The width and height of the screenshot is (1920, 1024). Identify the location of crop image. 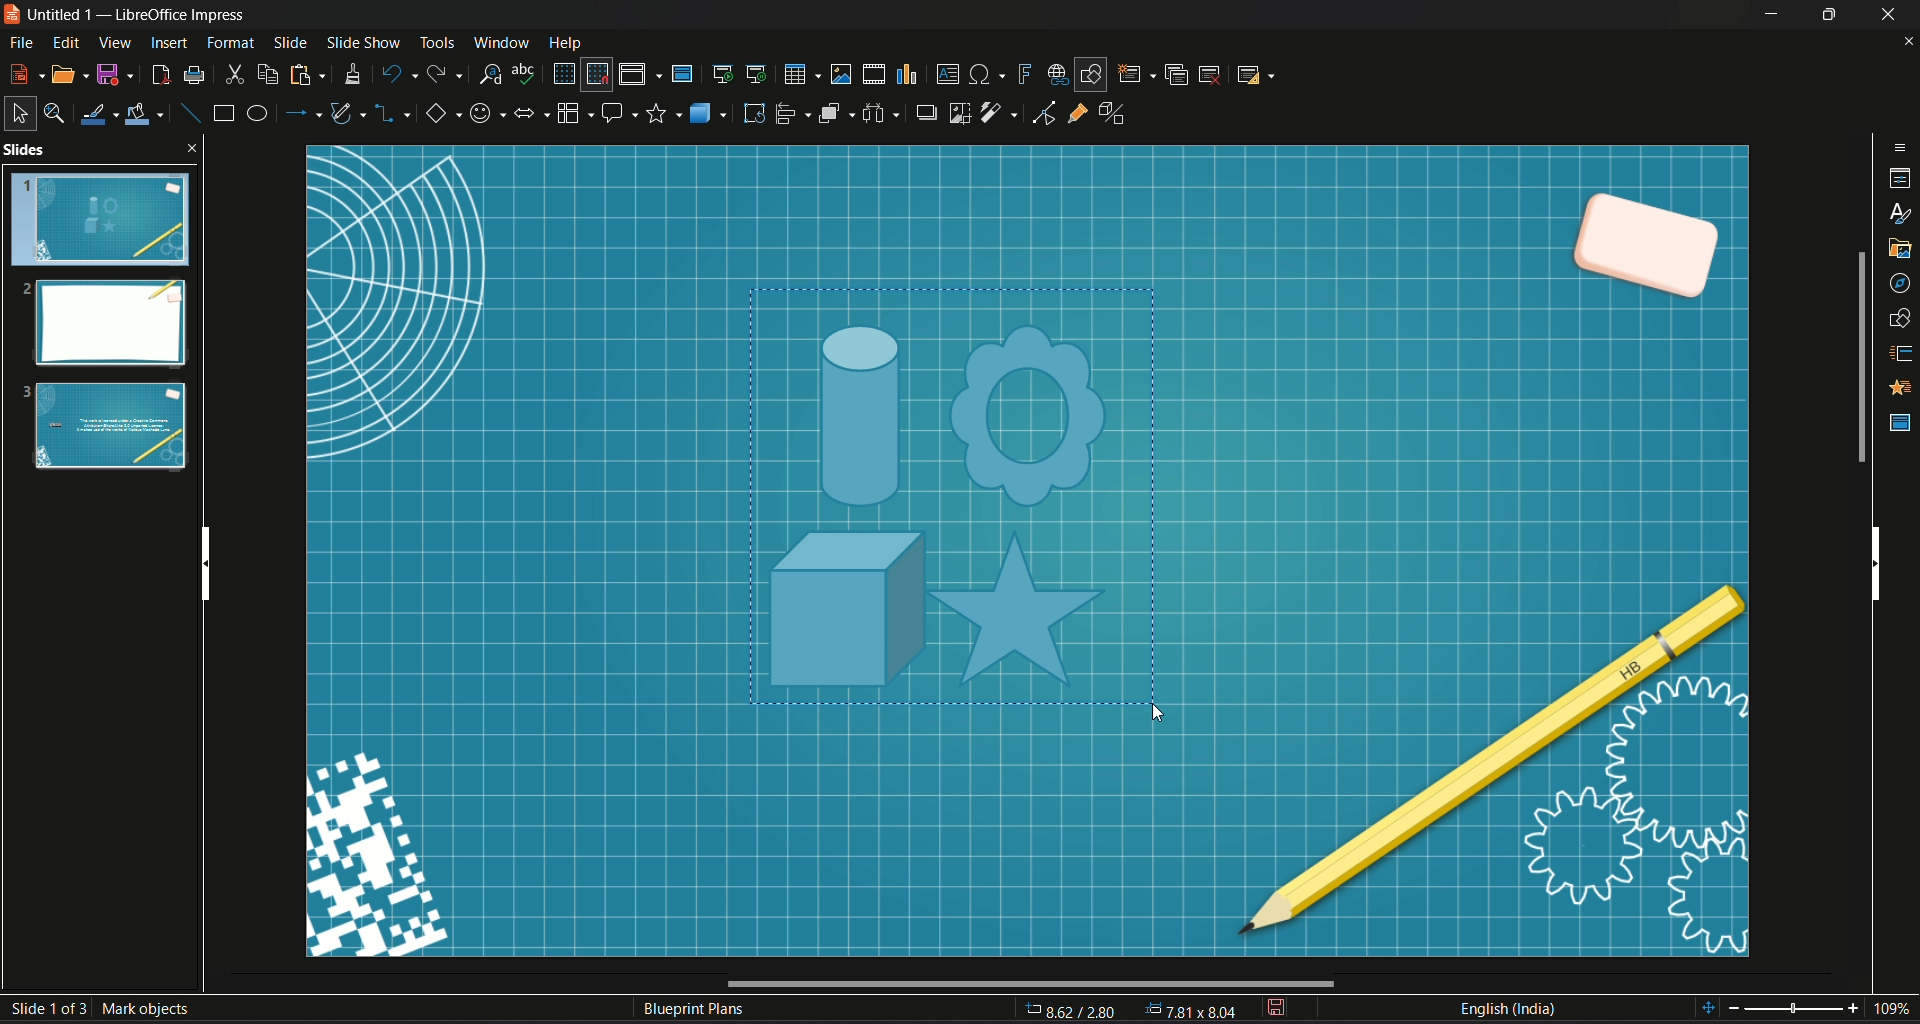
(961, 112).